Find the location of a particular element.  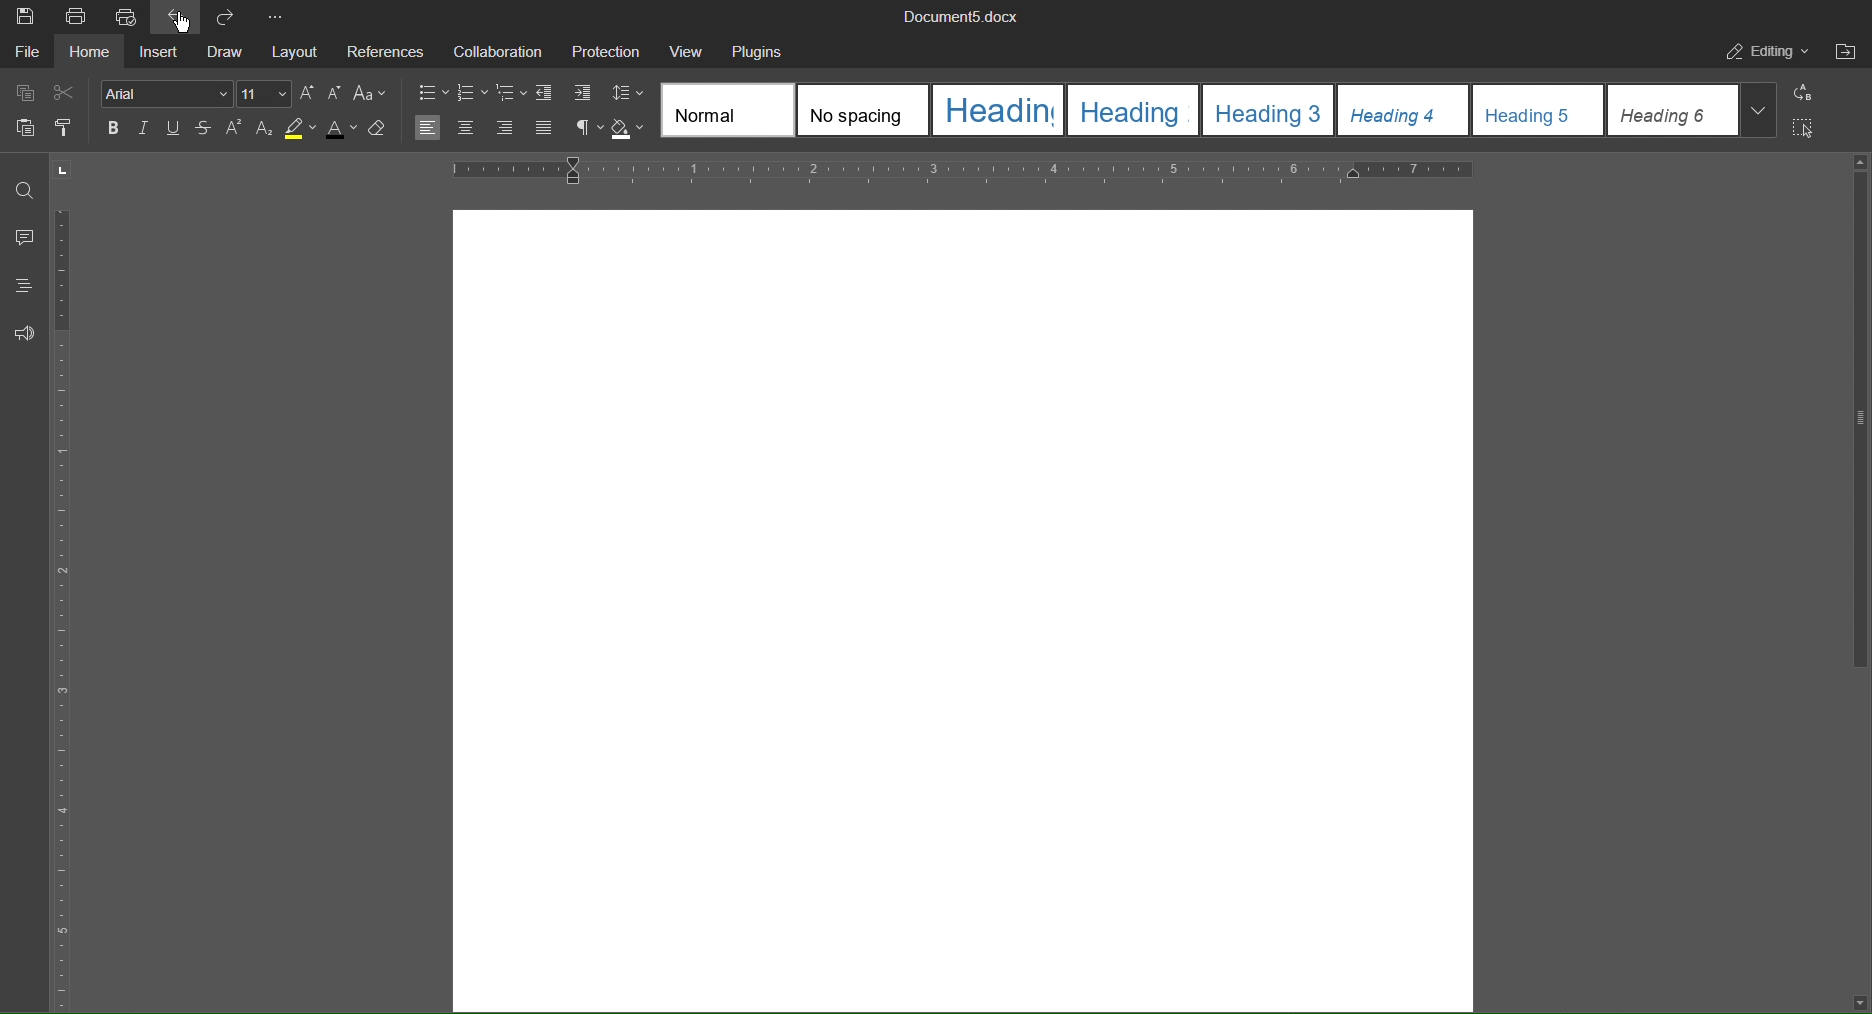

Font is located at coordinates (167, 93).